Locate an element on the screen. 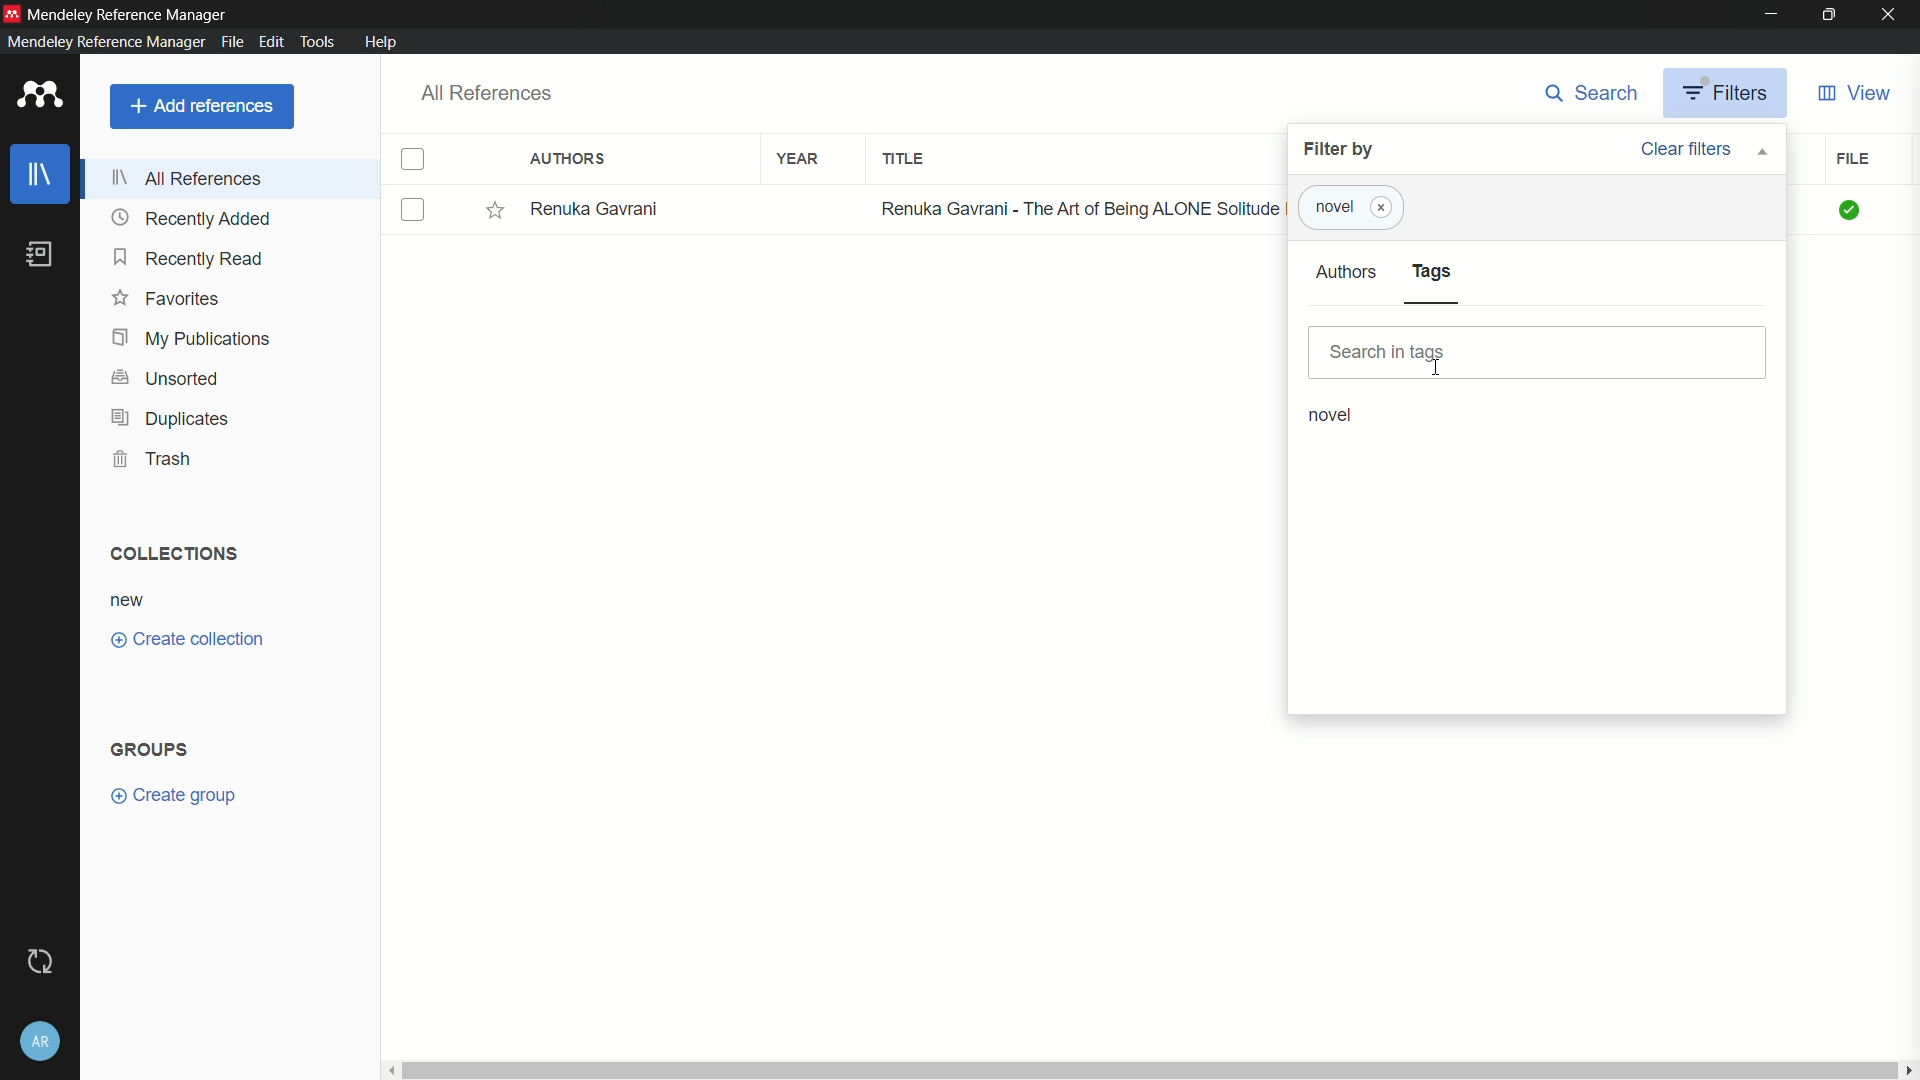  close app is located at coordinates (1892, 15).